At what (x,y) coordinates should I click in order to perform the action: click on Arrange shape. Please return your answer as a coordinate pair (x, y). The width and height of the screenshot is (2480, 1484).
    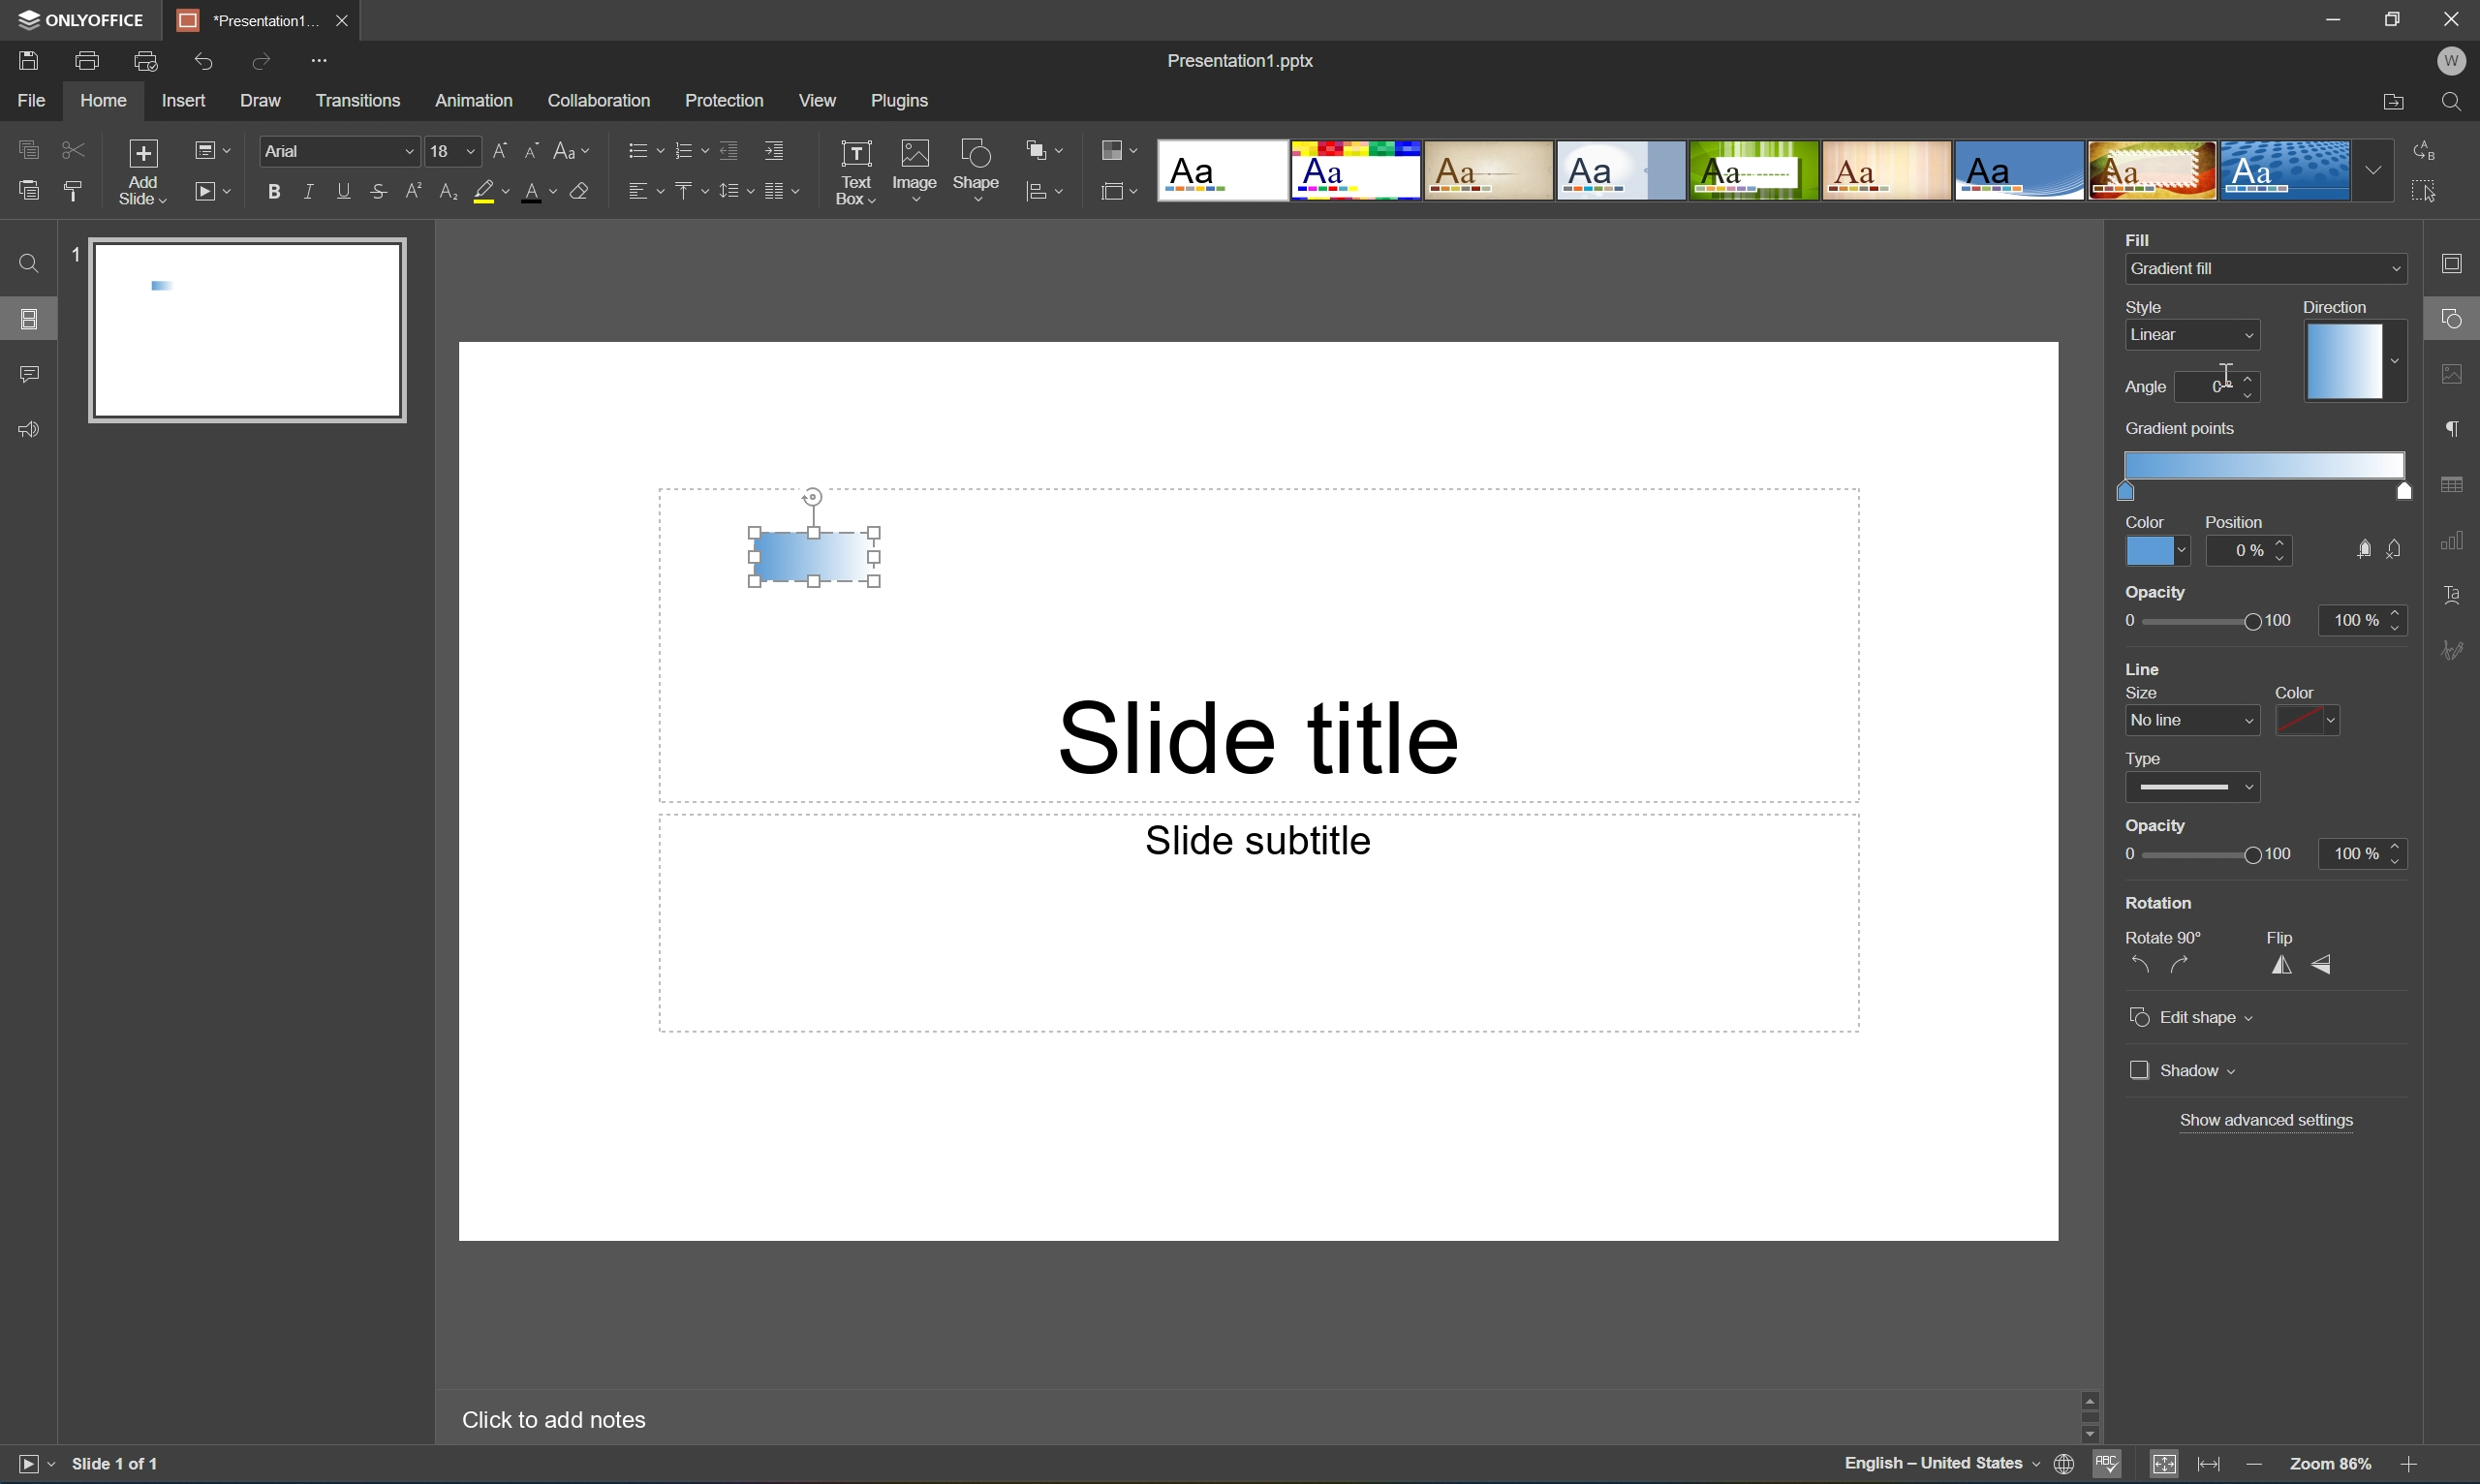
    Looking at the image, I should click on (1050, 151).